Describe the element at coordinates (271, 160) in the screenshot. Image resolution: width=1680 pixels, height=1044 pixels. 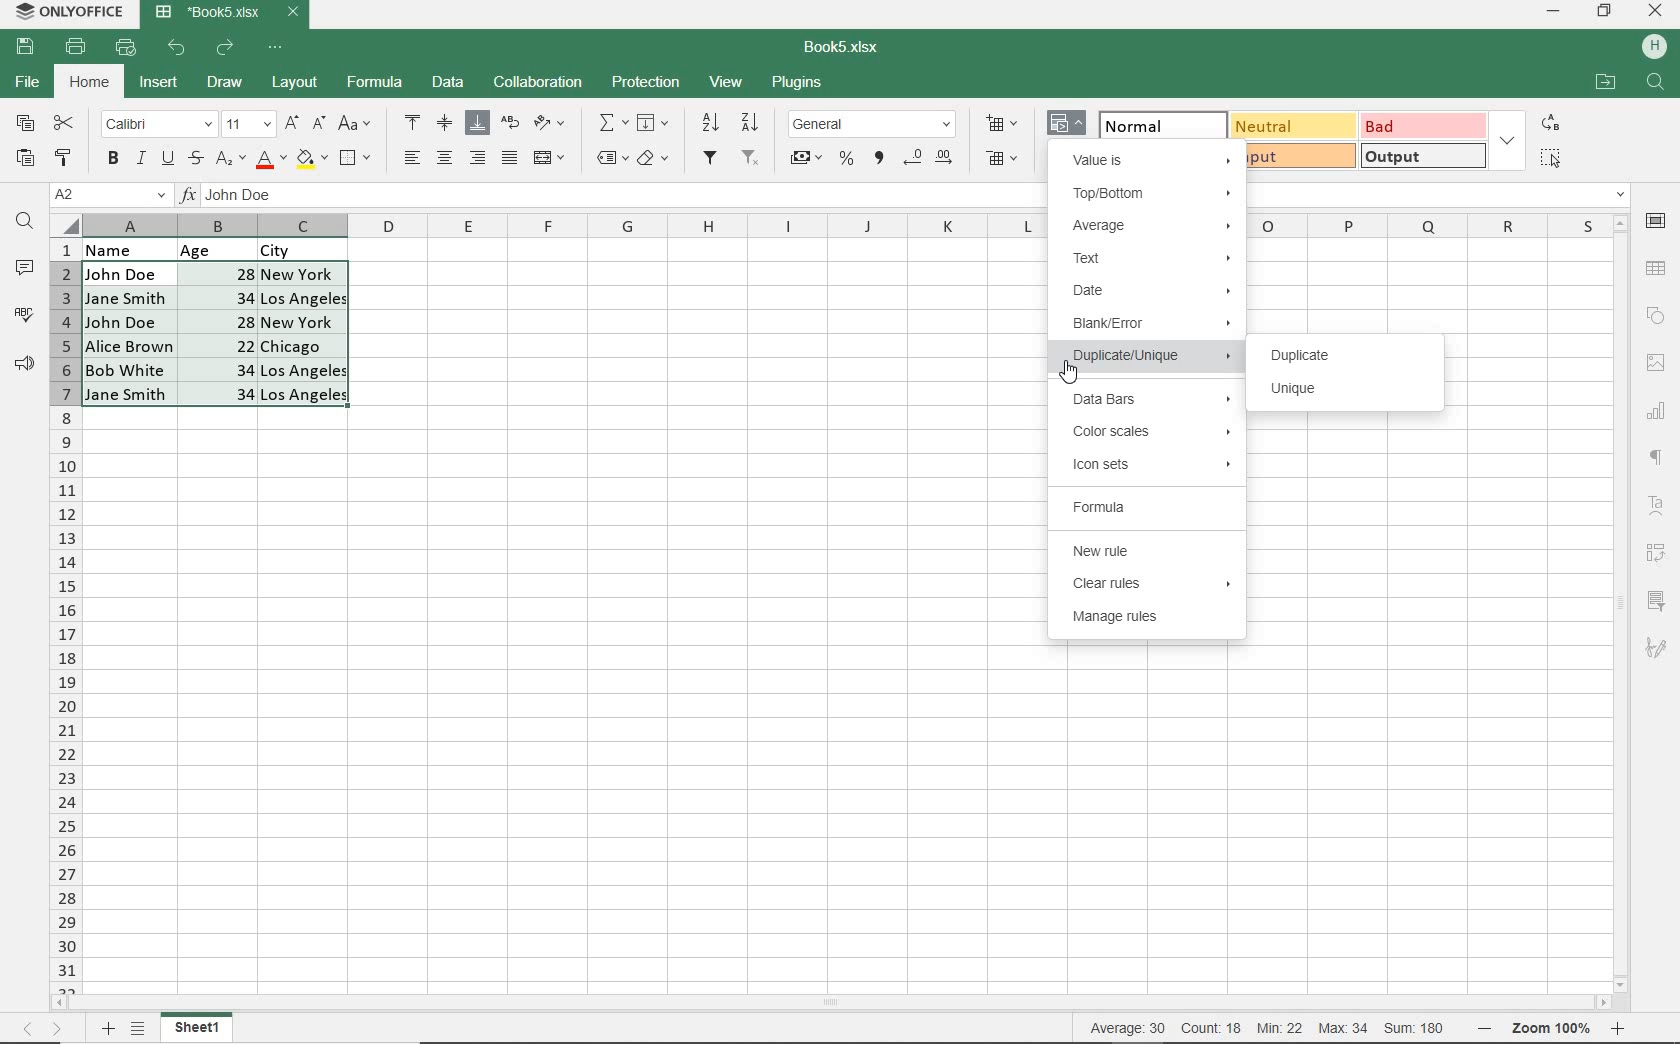
I see `FONT COLOR` at that location.